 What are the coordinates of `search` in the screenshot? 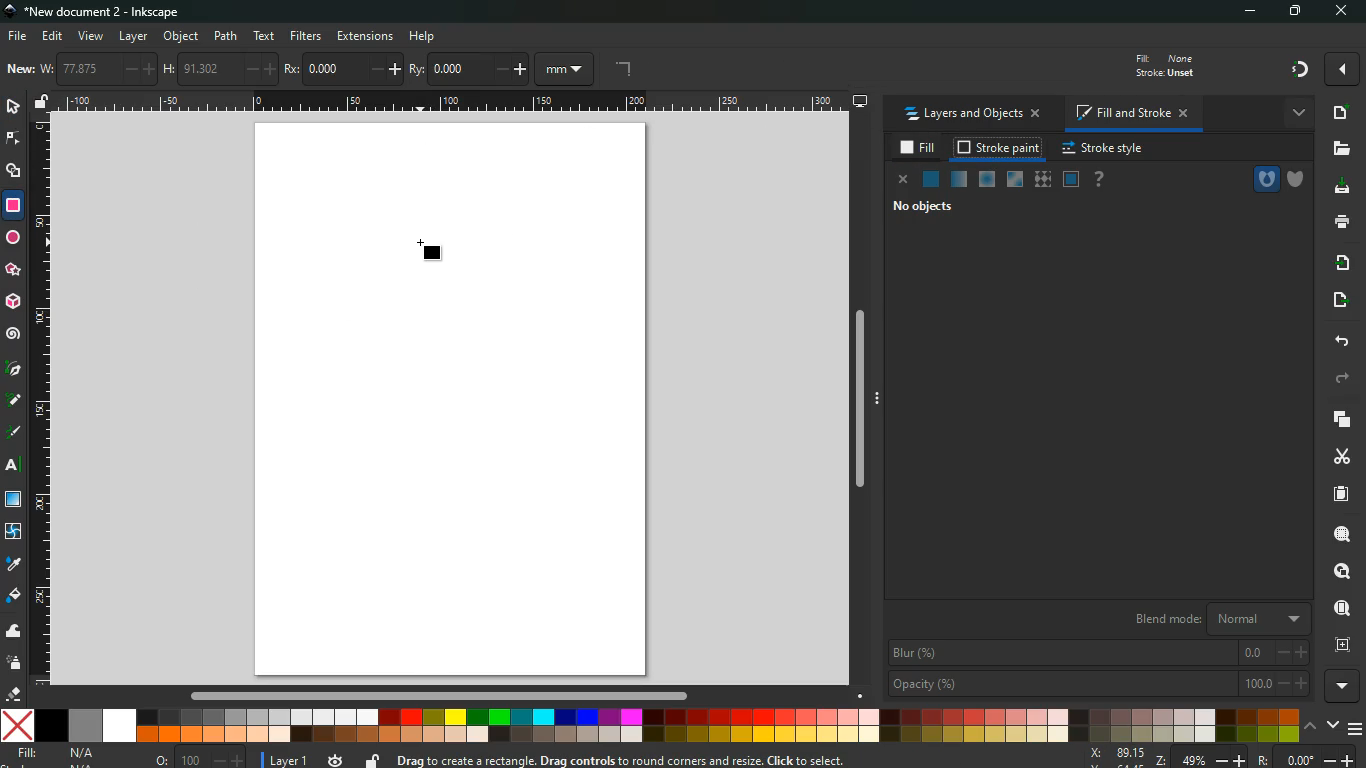 It's located at (1341, 530).